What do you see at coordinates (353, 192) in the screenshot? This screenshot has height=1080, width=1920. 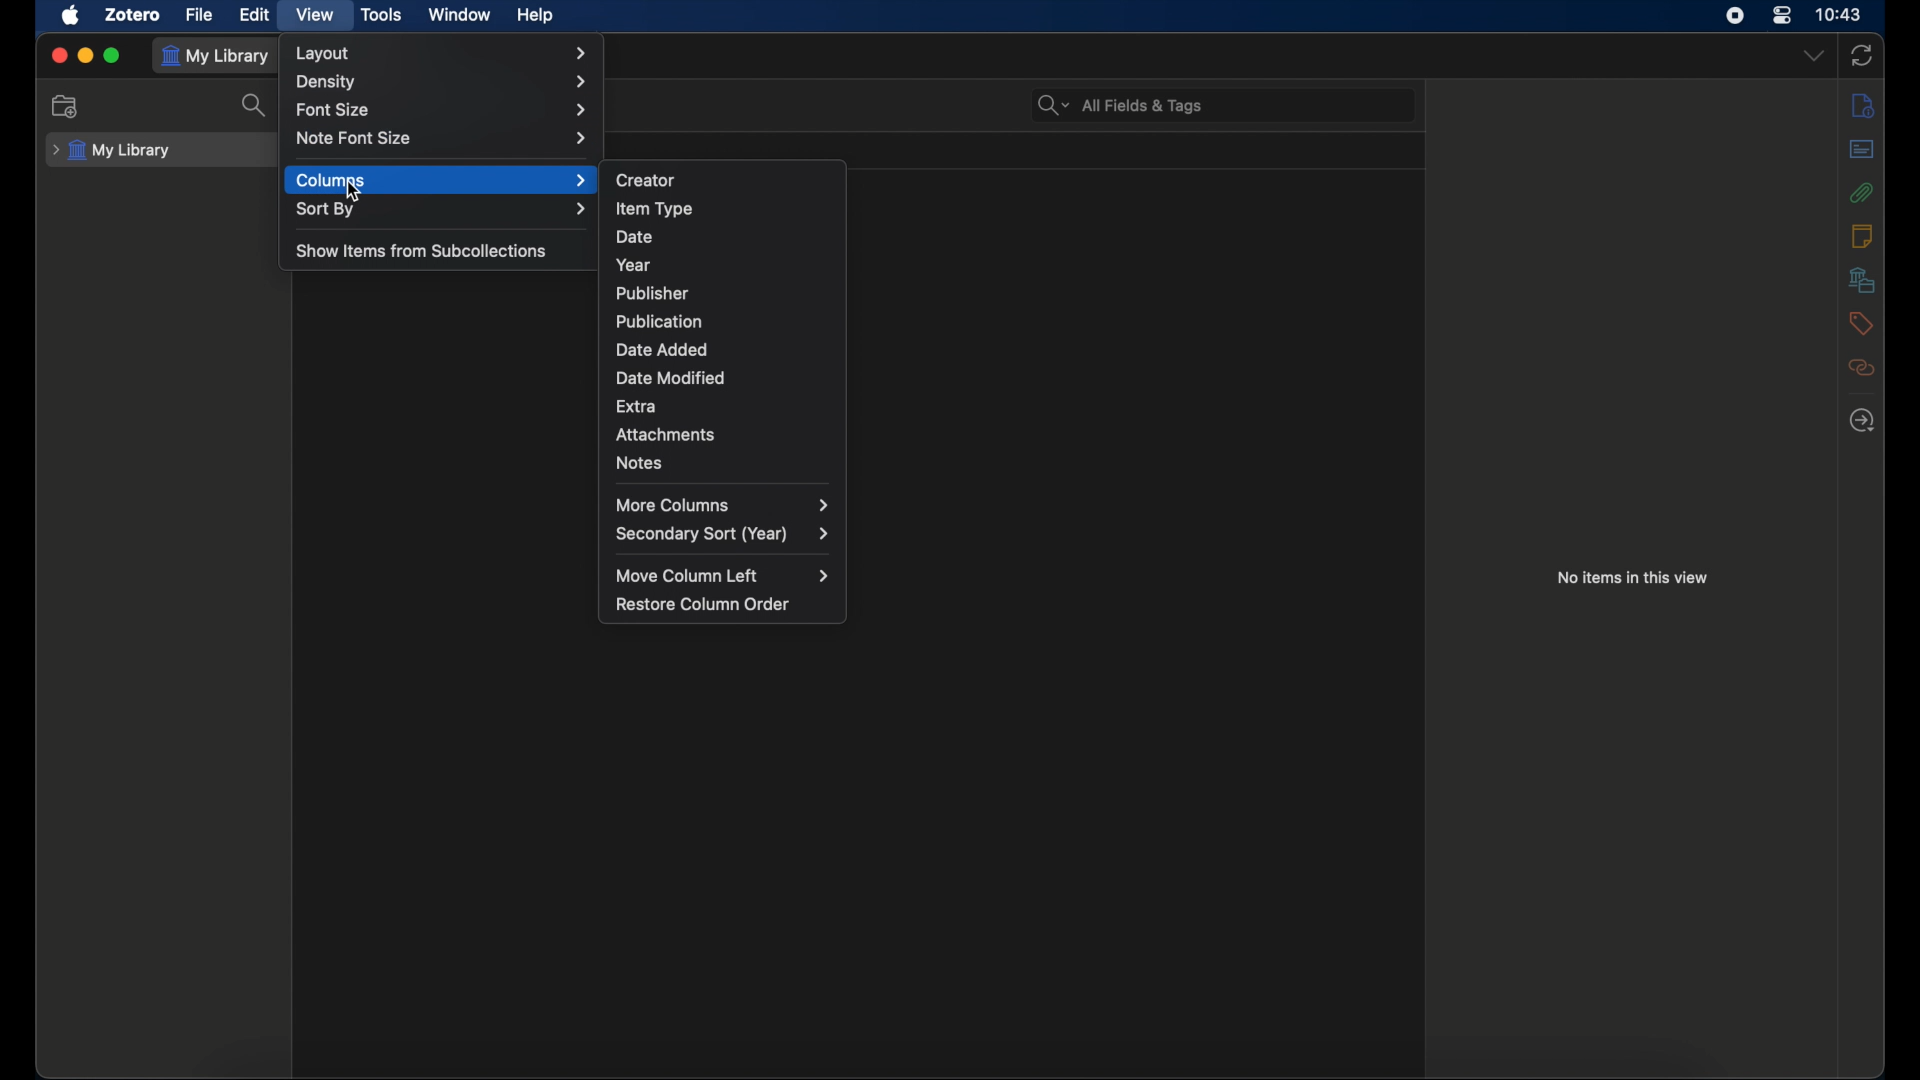 I see `cursor` at bounding box center [353, 192].